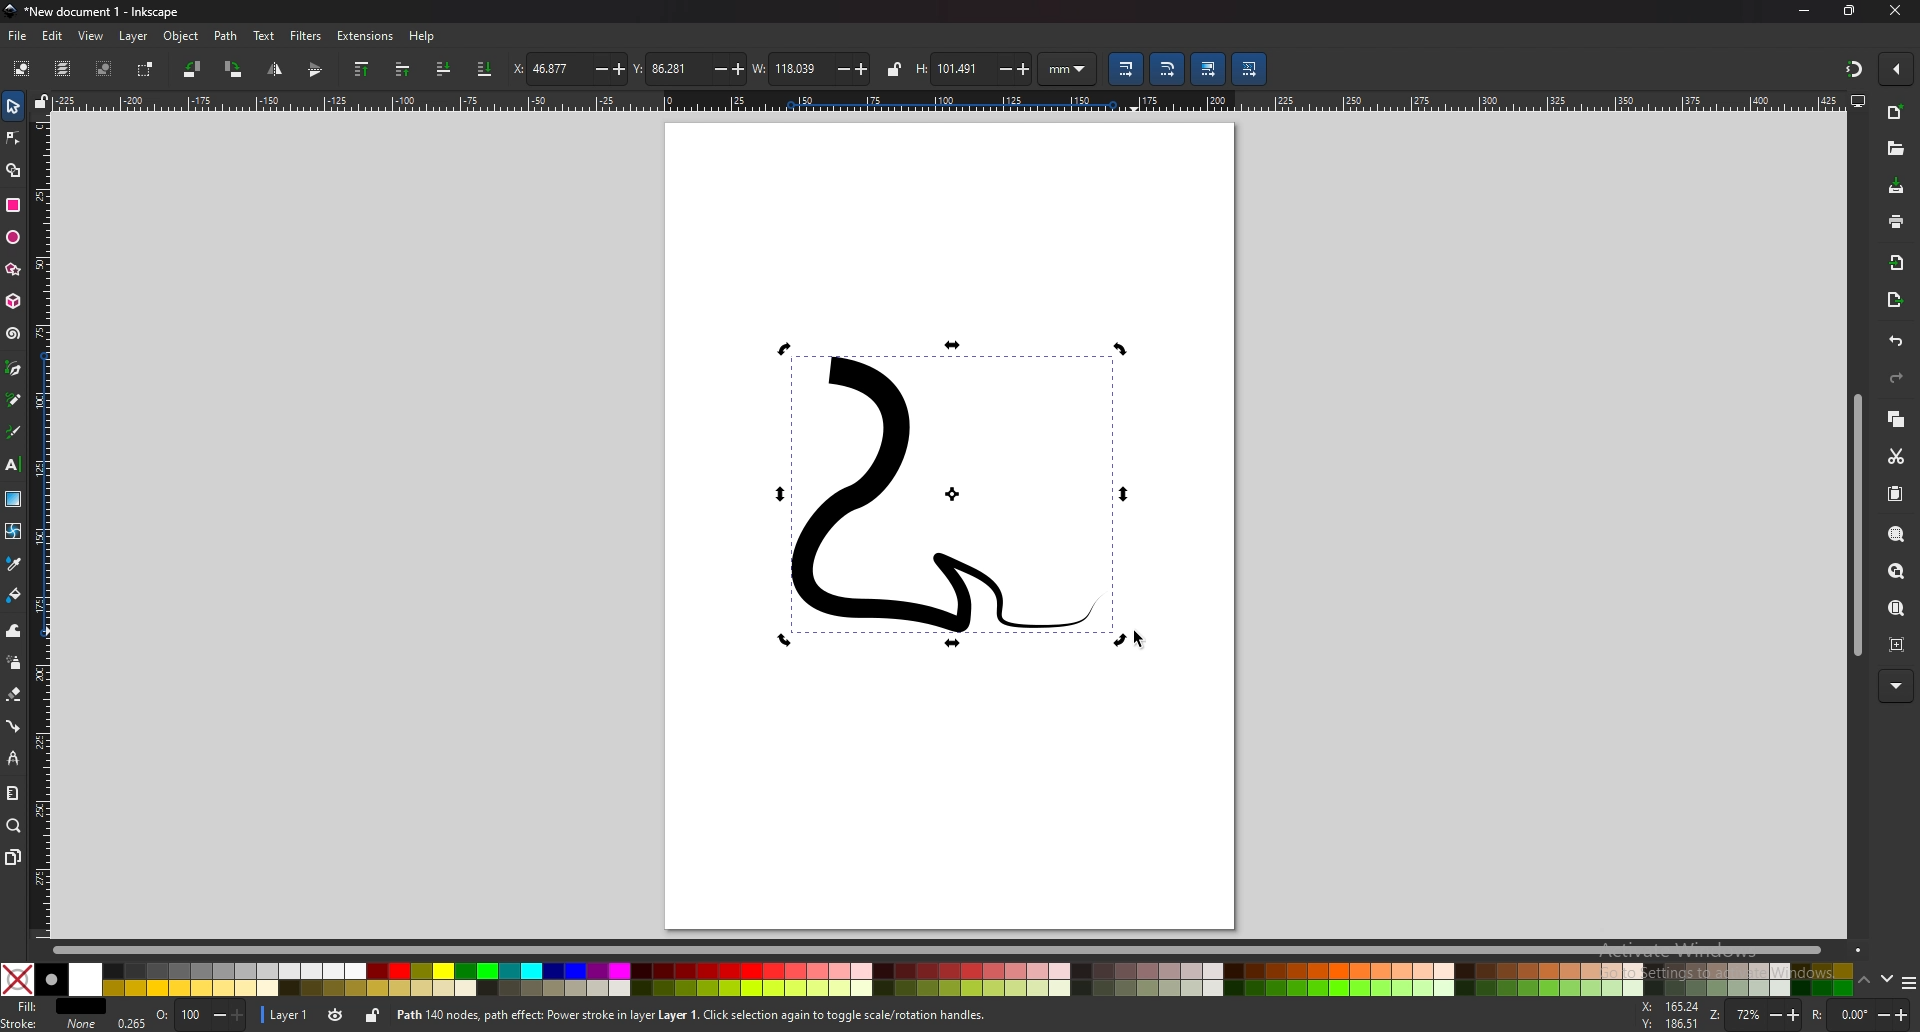 The image size is (1920, 1032). What do you see at coordinates (316, 70) in the screenshot?
I see `flip horizontally` at bounding box center [316, 70].